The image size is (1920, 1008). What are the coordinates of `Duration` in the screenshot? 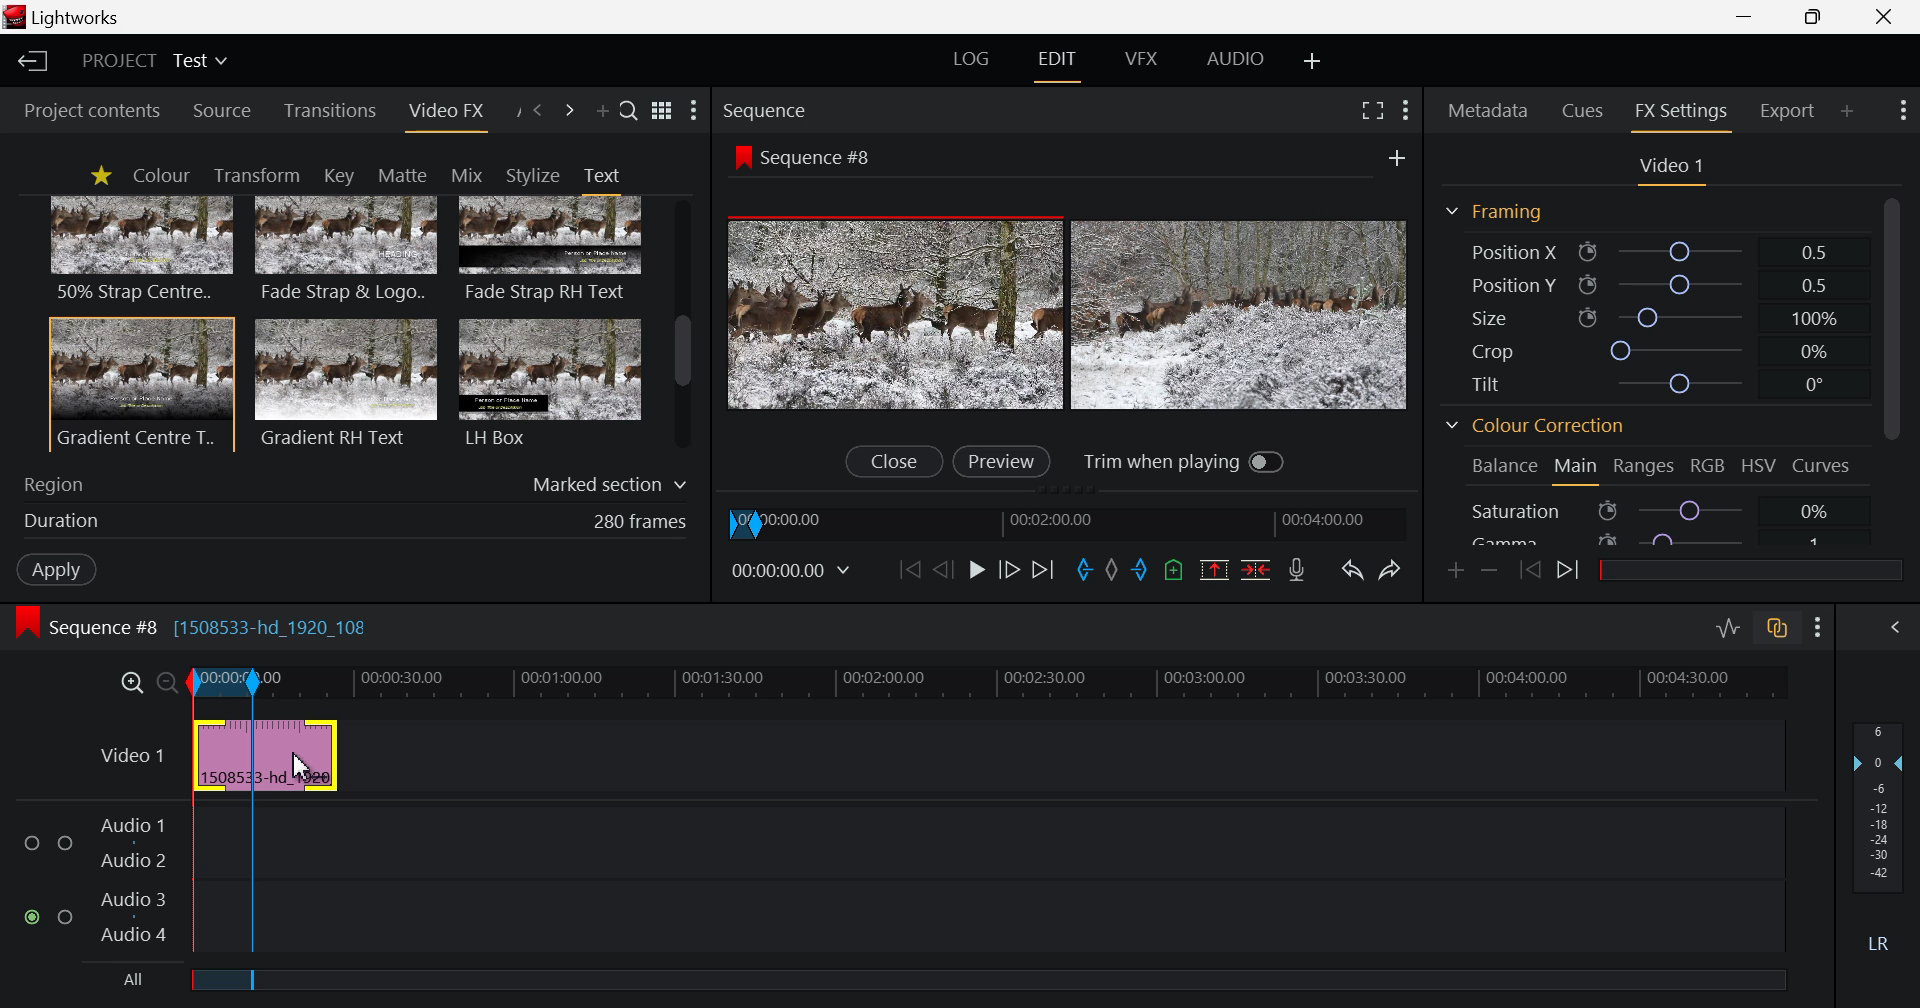 It's located at (350, 521).